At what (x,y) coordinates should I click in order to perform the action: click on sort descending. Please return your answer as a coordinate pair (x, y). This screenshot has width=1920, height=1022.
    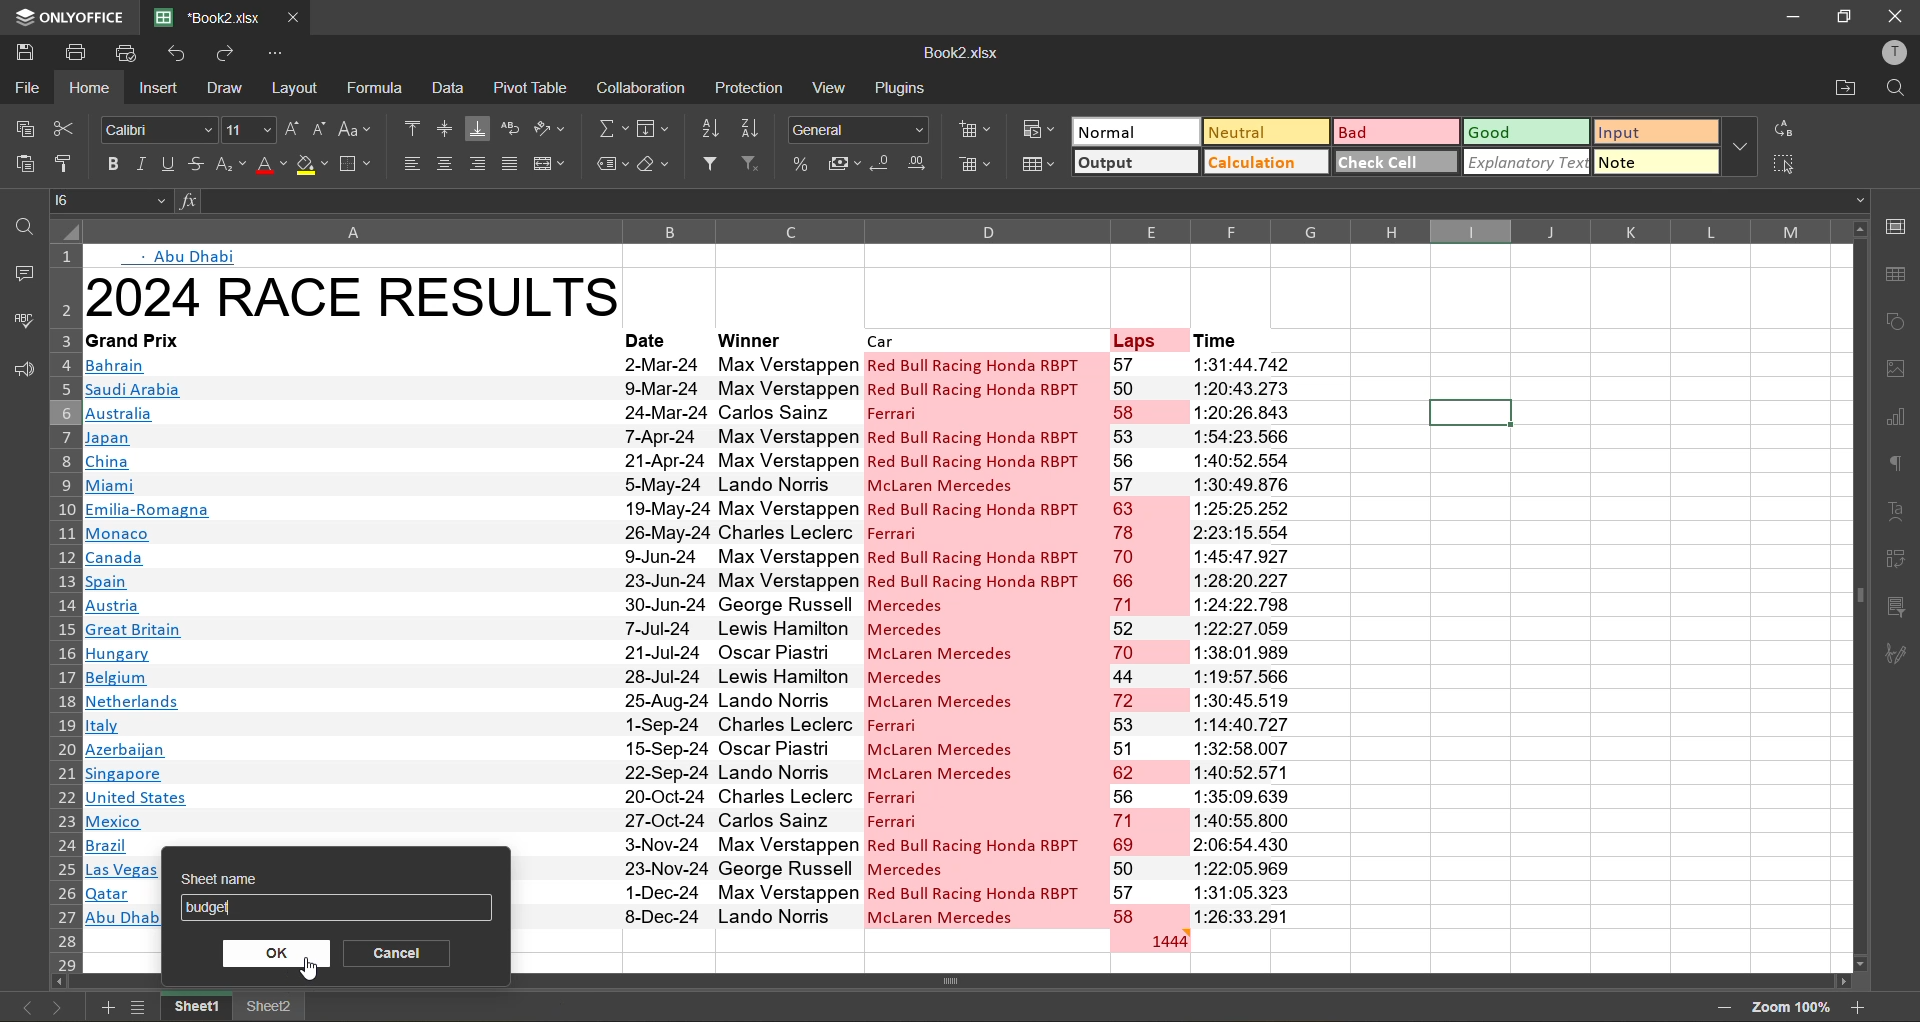
    Looking at the image, I should click on (756, 126).